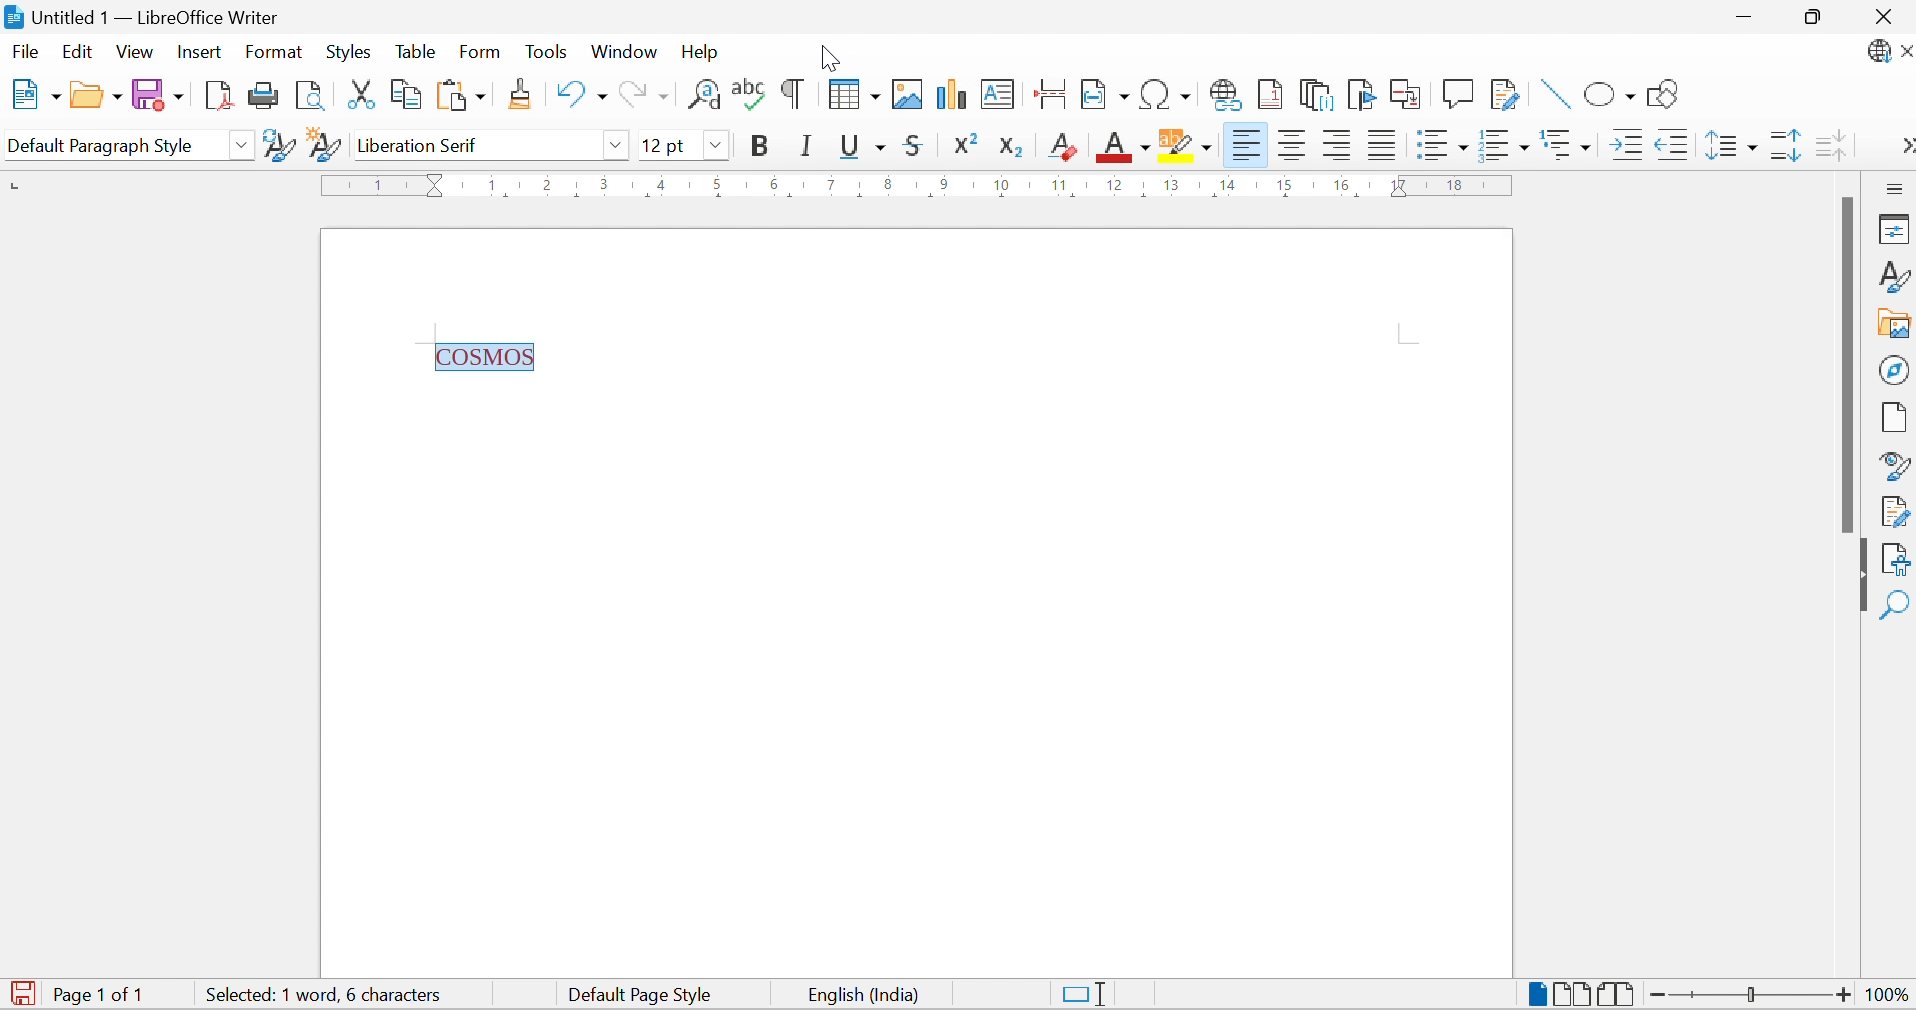 The width and height of the screenshot is (1916, 1010). I want to click on Style Inspector, so click(1896, 466).